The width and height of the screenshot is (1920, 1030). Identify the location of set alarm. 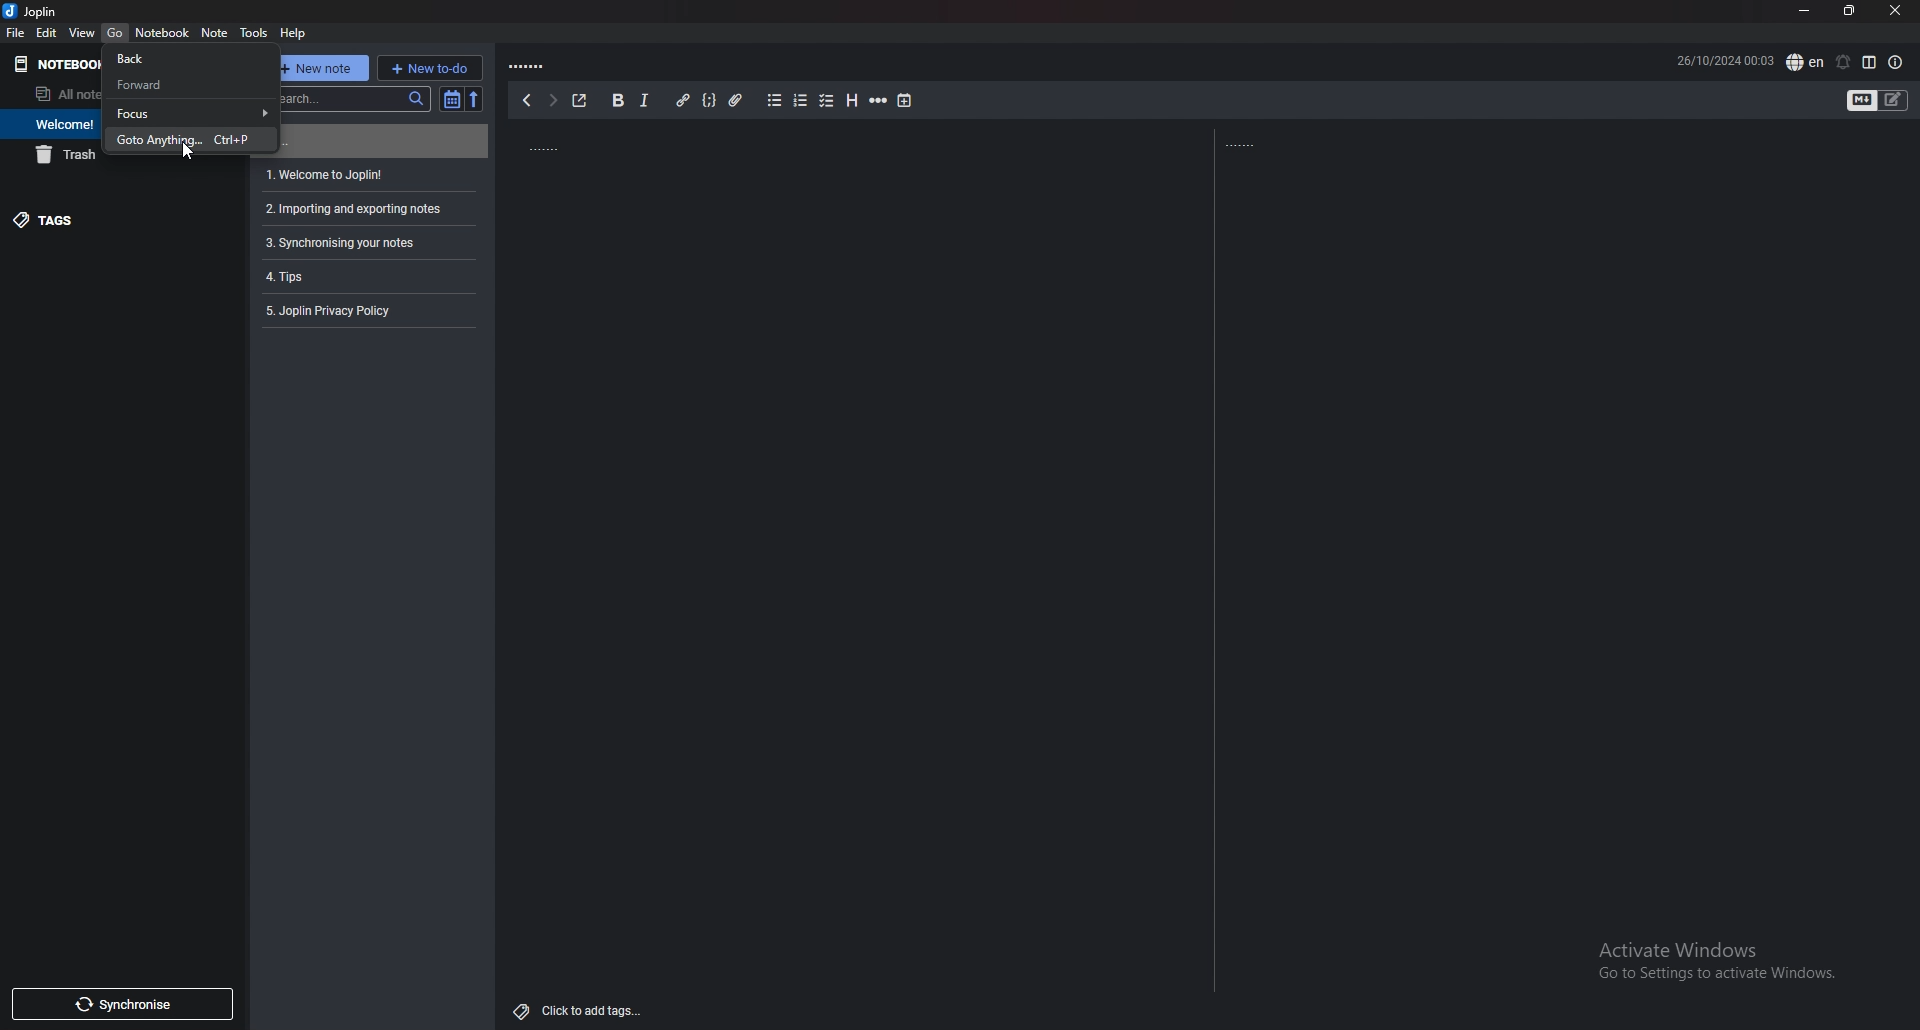
(1843, 62).